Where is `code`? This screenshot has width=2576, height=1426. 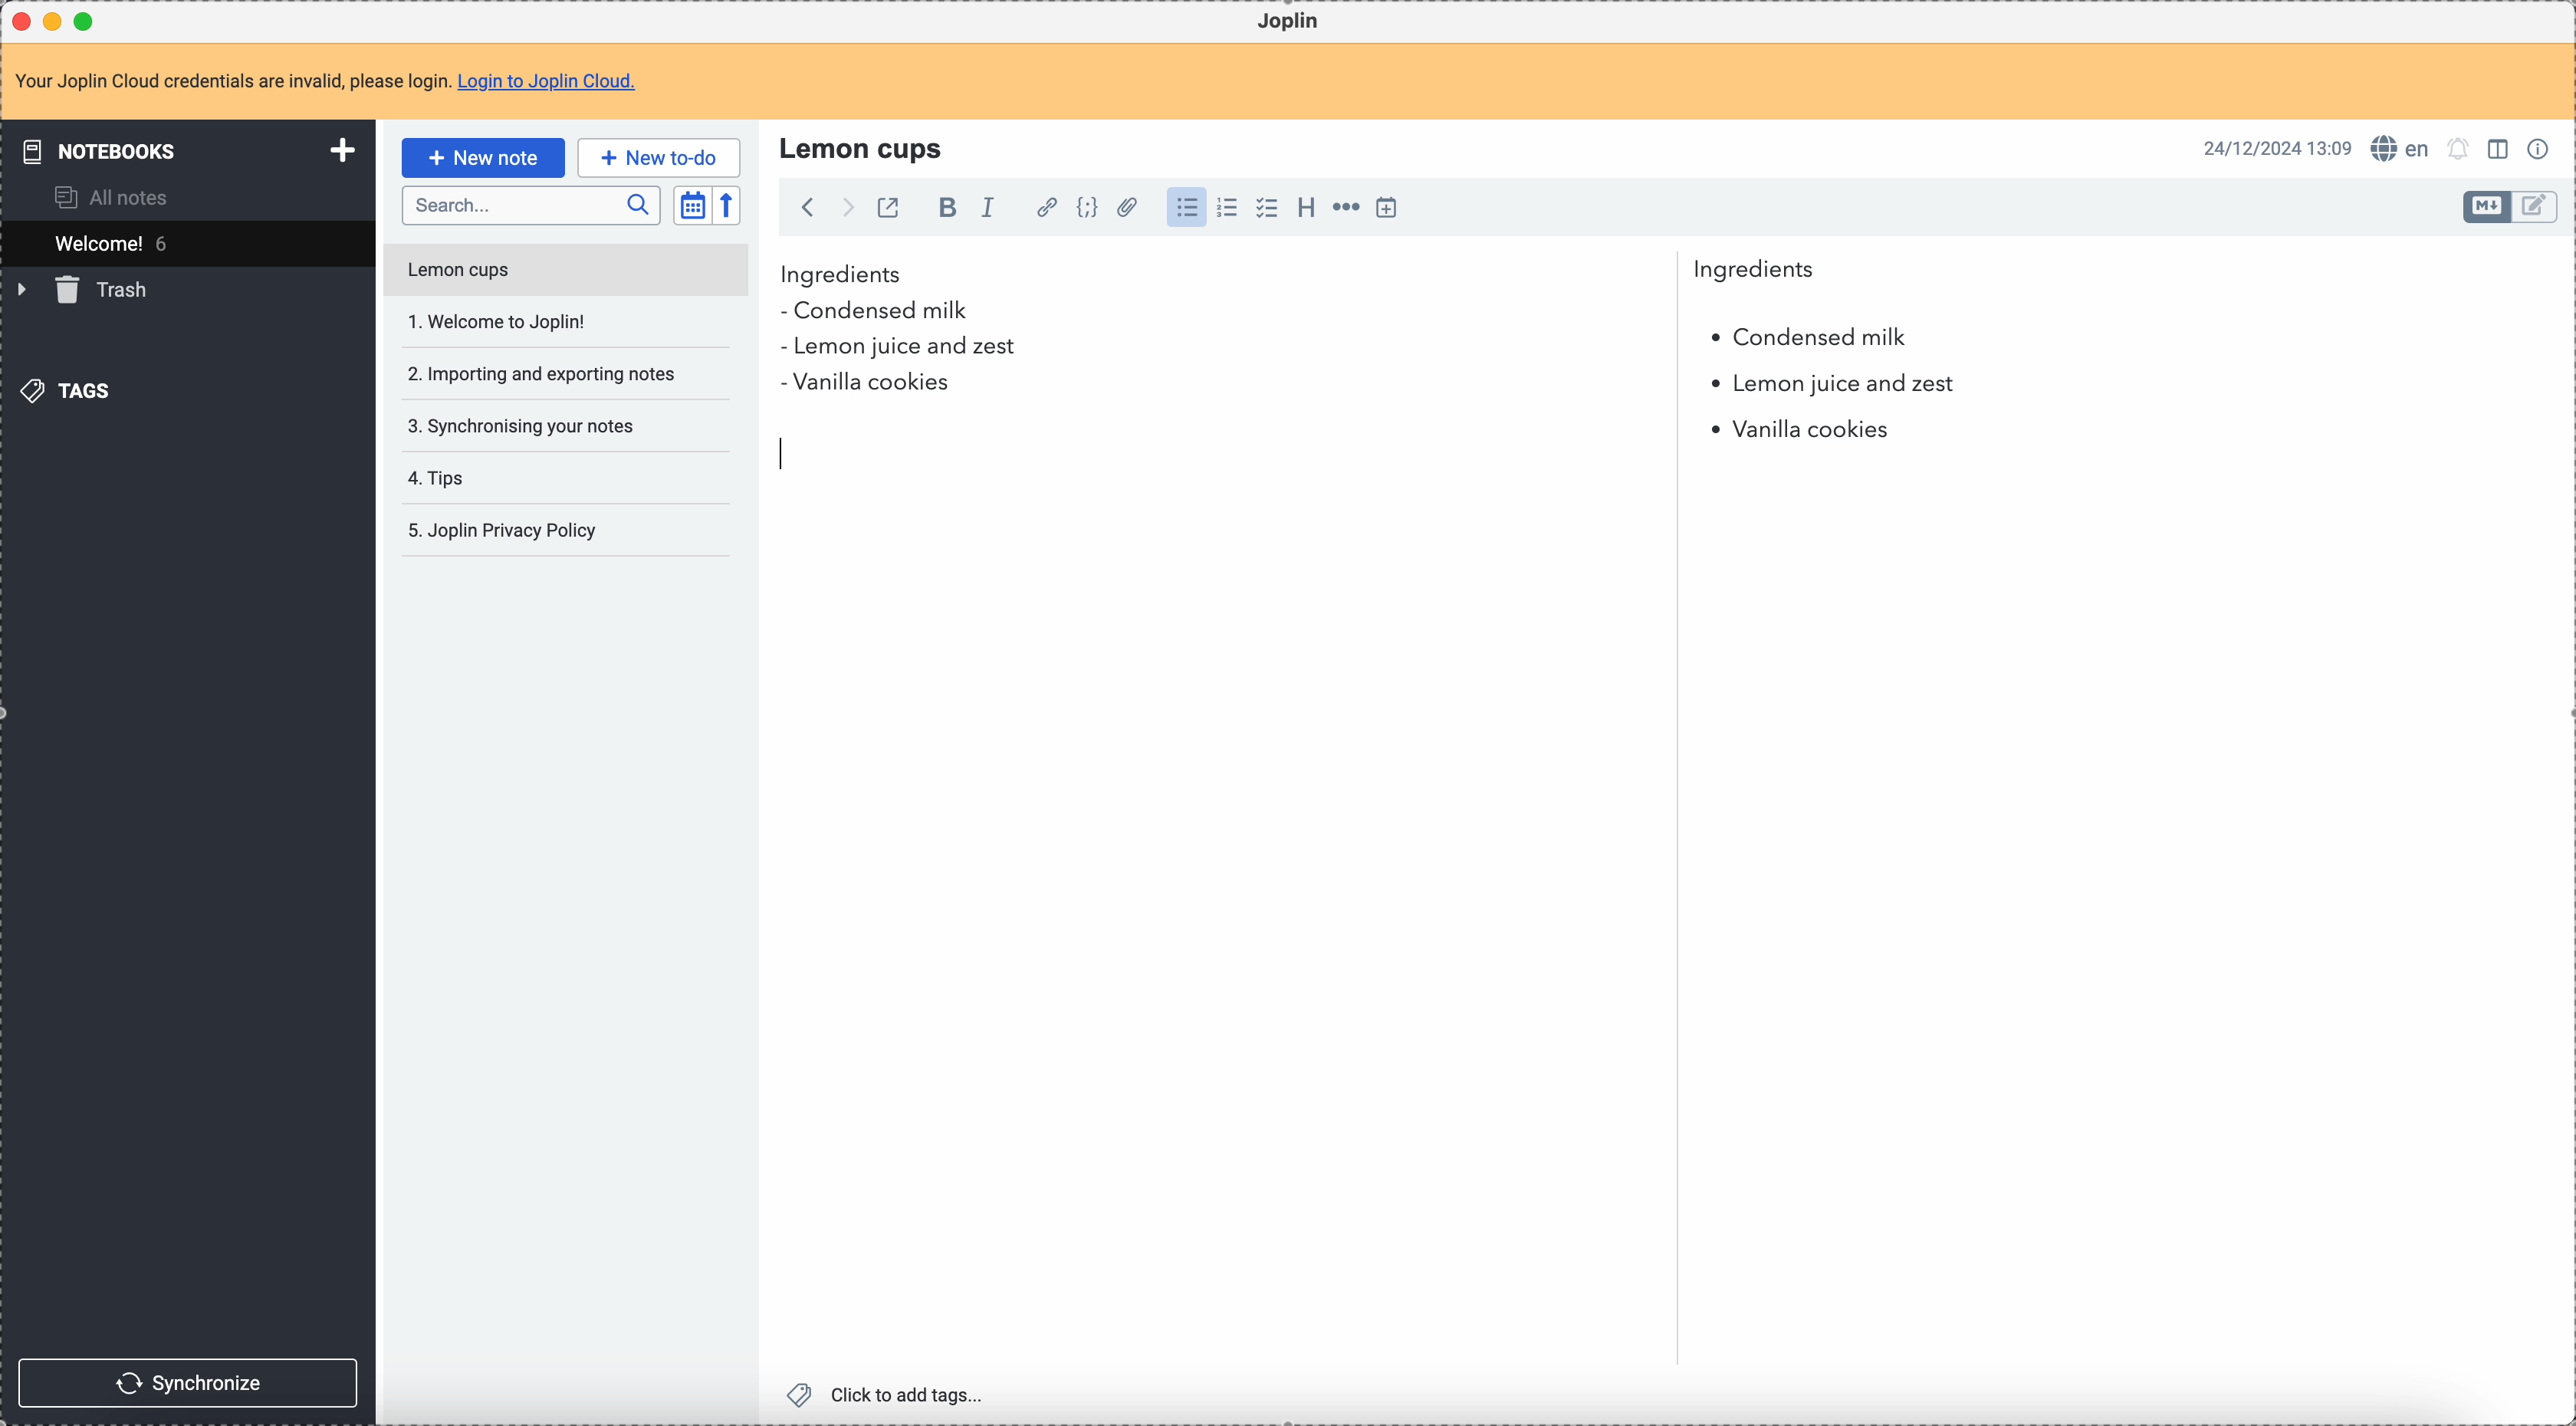 code is located at coordinates (1087, 209).